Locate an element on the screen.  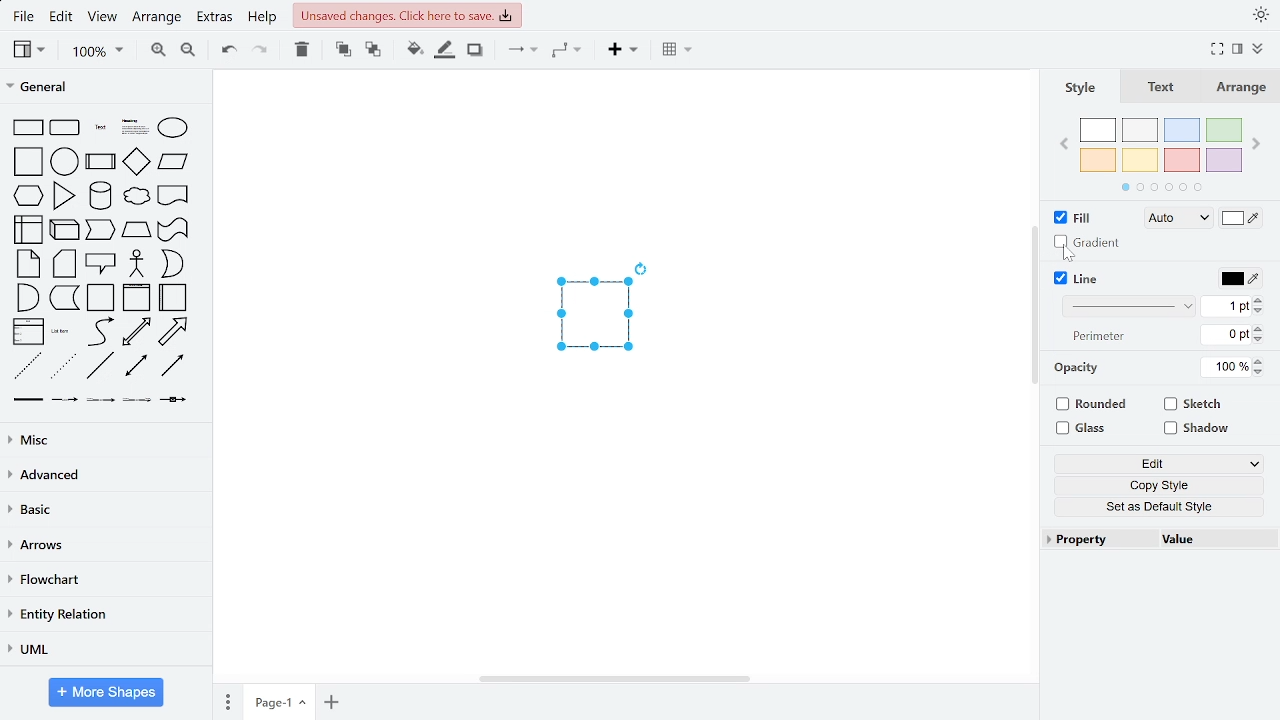
 is located at coordinates (25, 398).